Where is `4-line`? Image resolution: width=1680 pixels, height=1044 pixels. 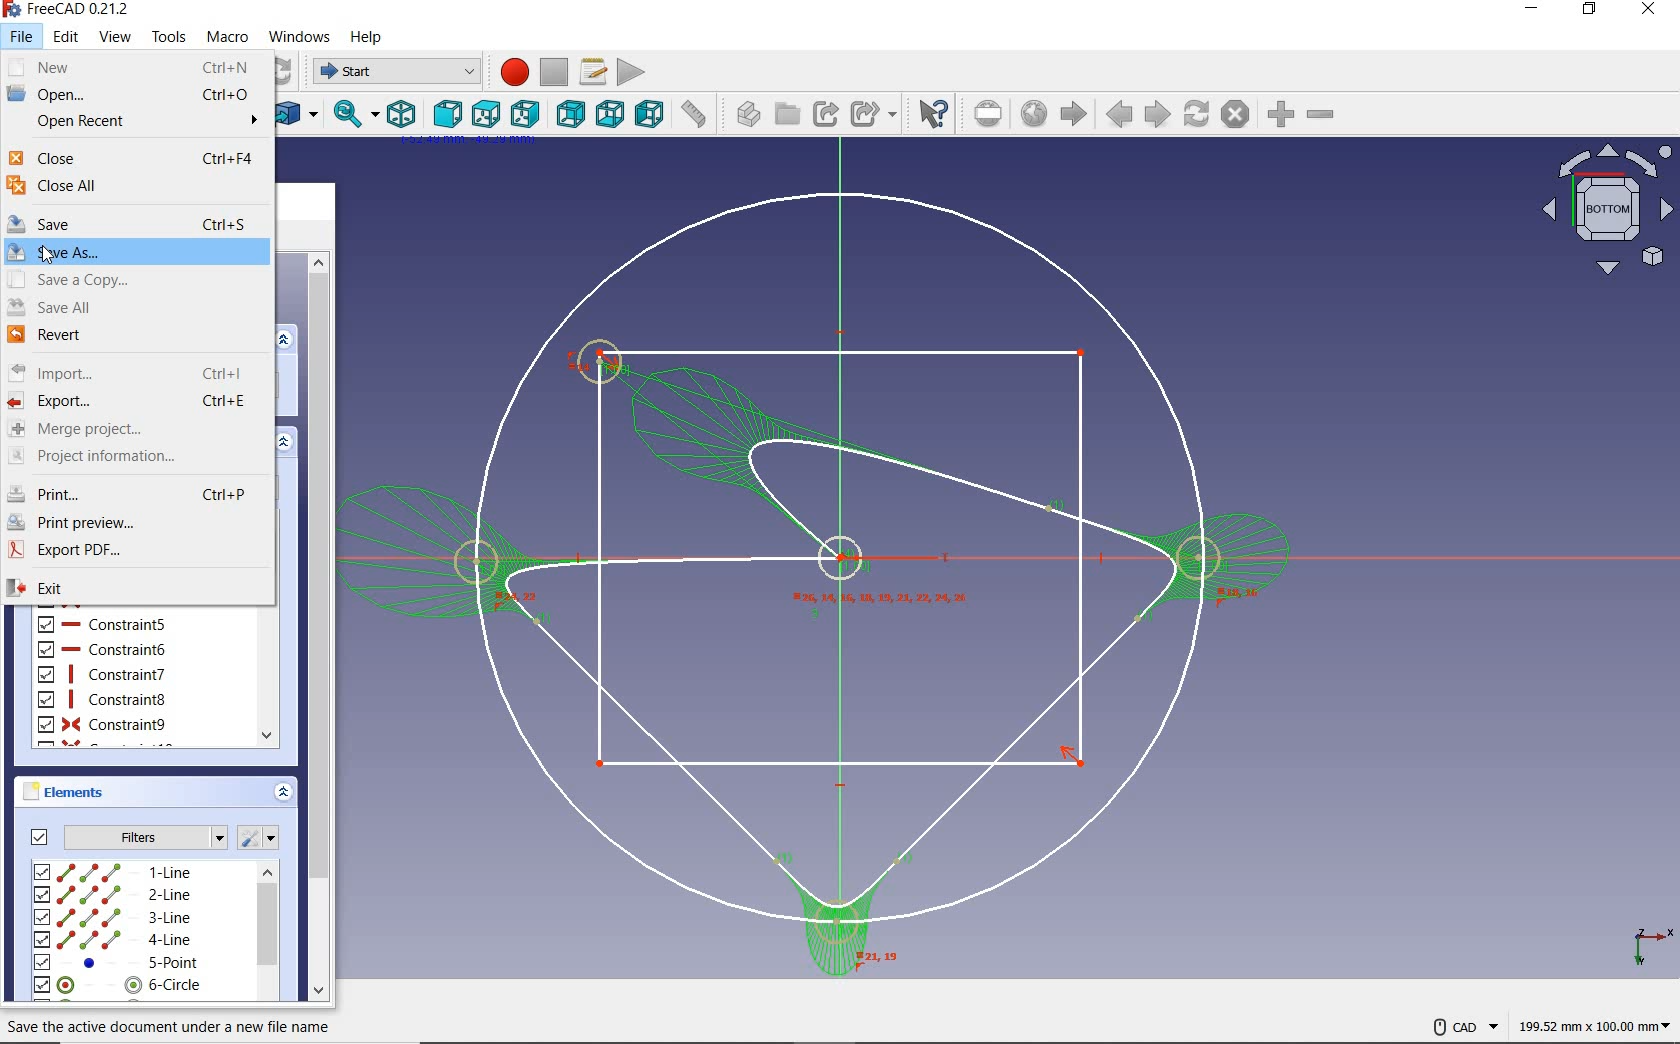
4-line is located at coordinates (113, 940).